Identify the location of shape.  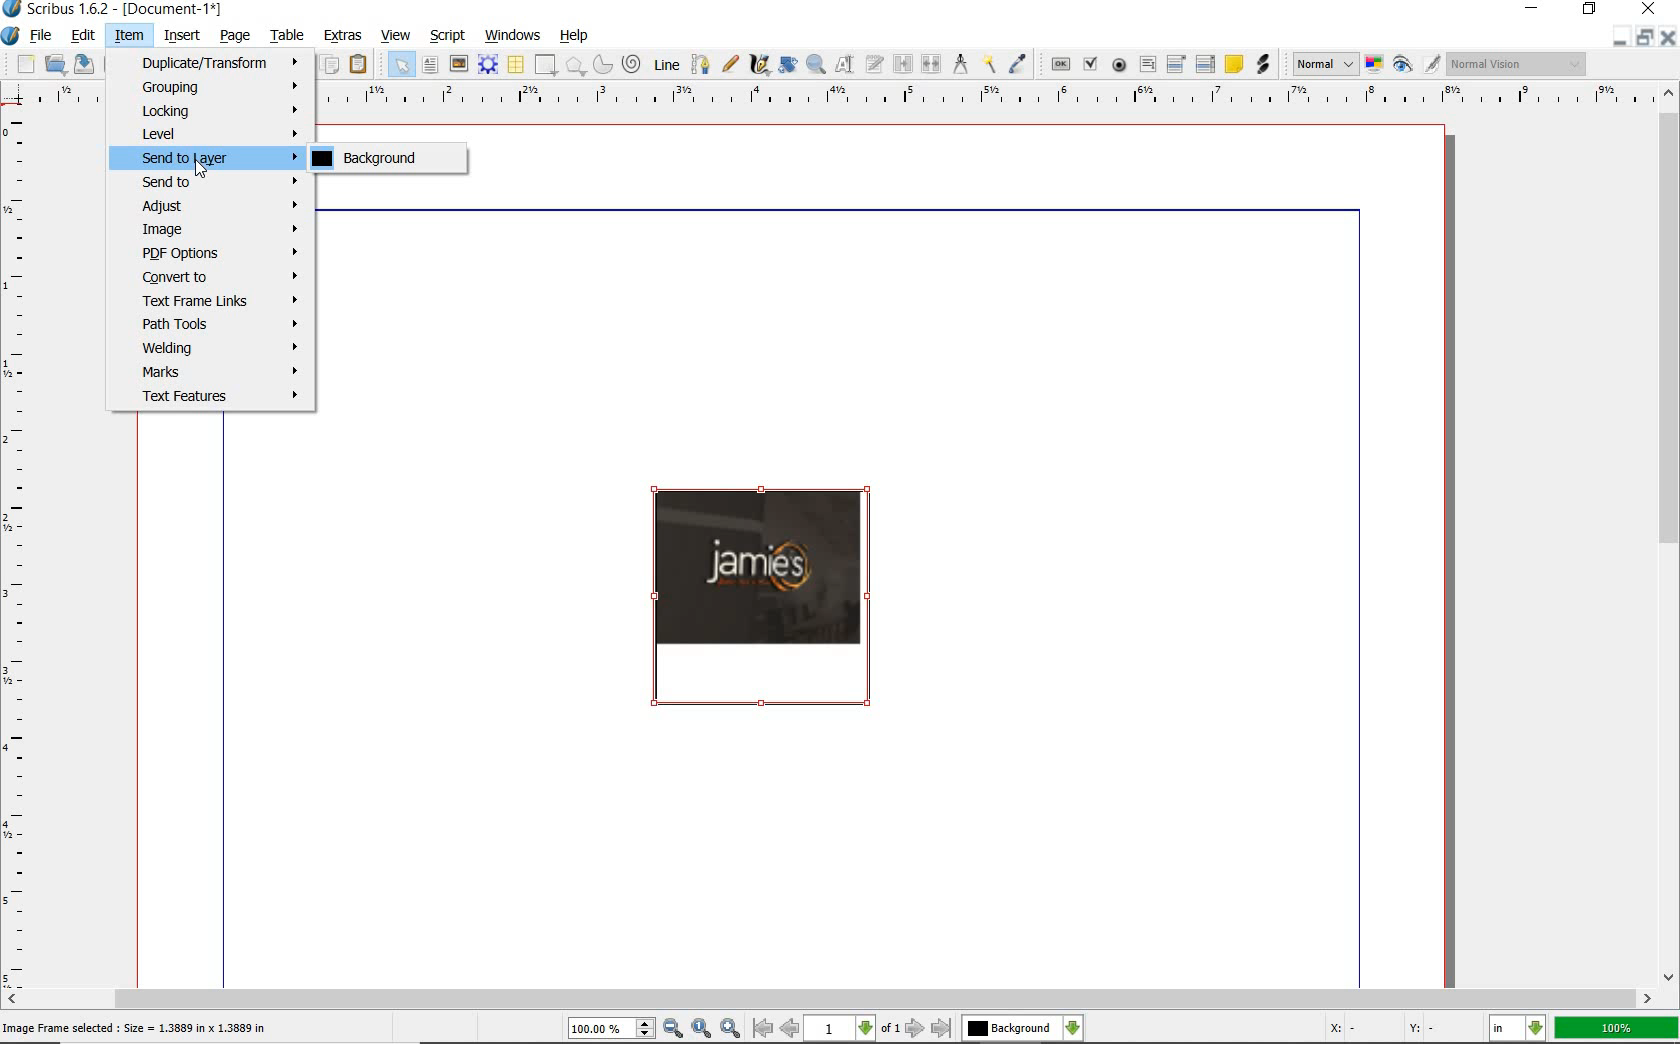
(547, 63).